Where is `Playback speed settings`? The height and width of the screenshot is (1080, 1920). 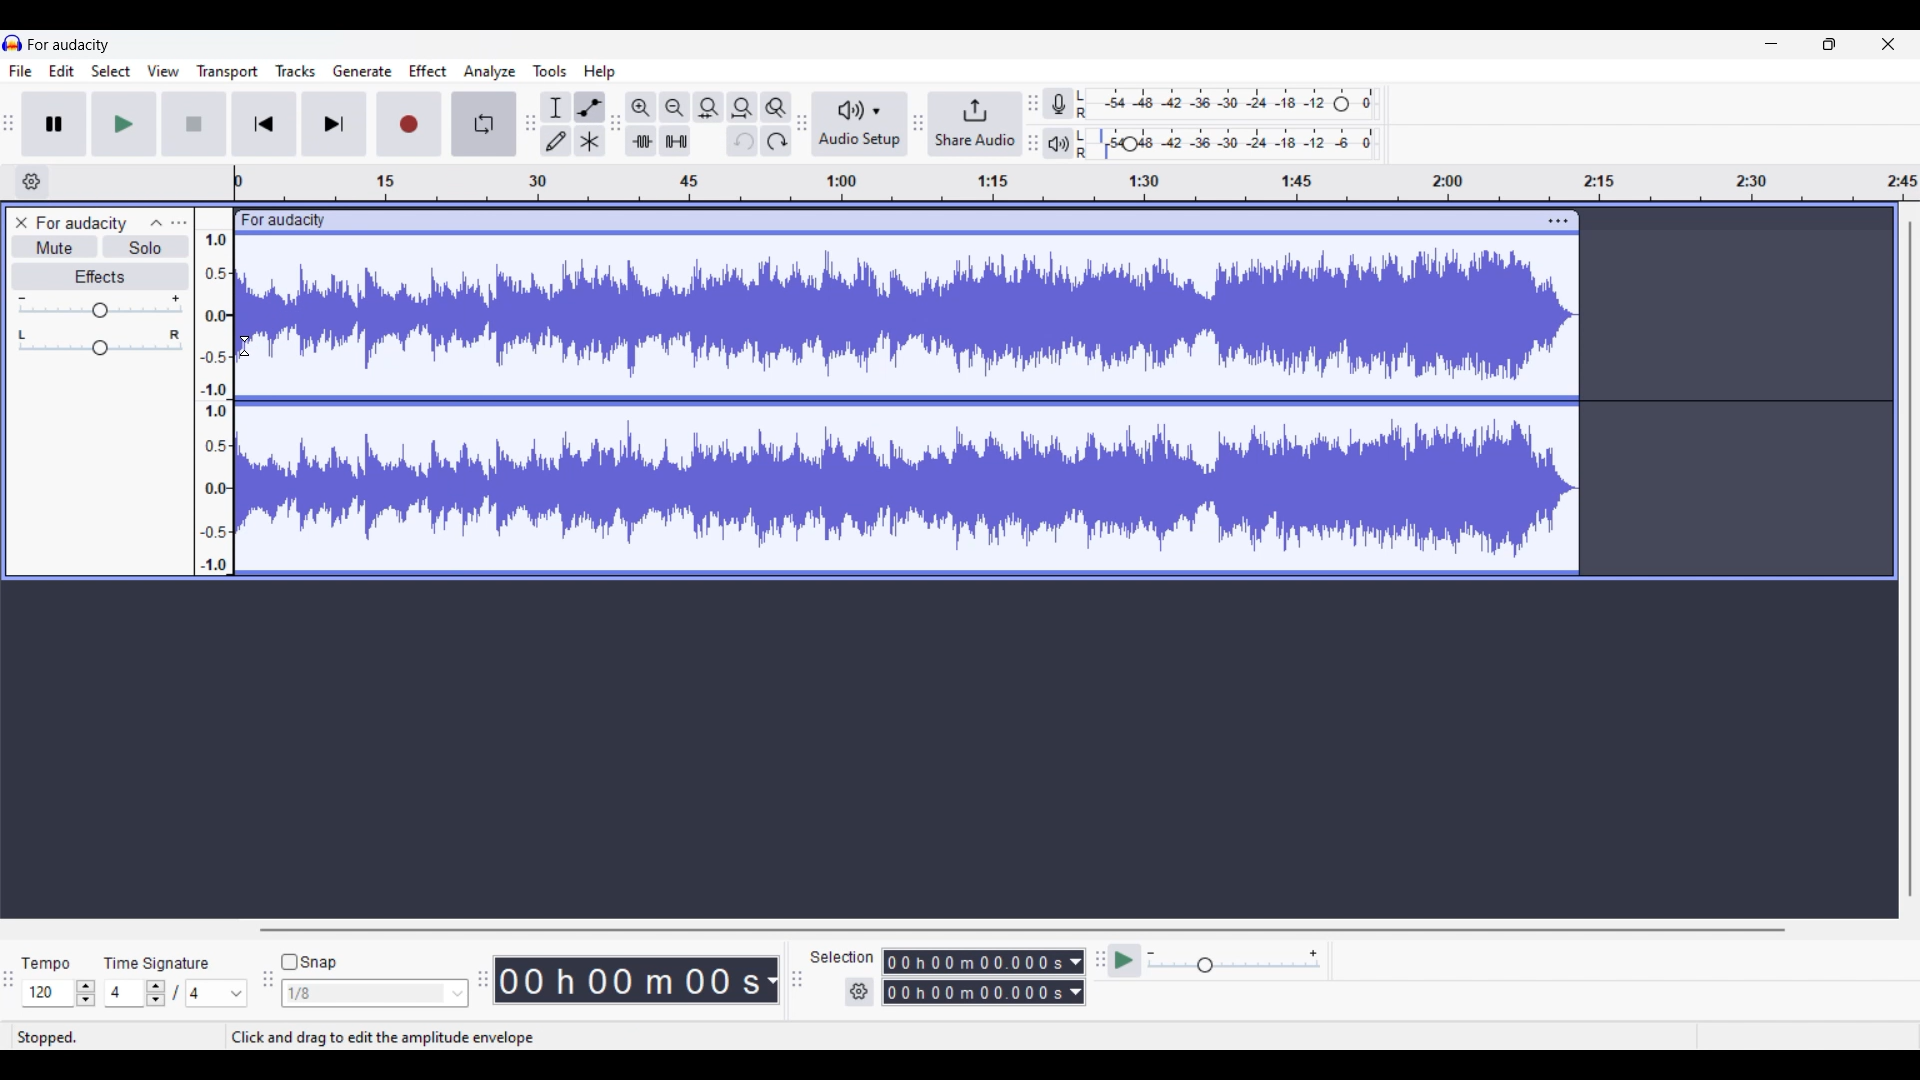
Playback speed settings is located at coordinates (1234, 960).